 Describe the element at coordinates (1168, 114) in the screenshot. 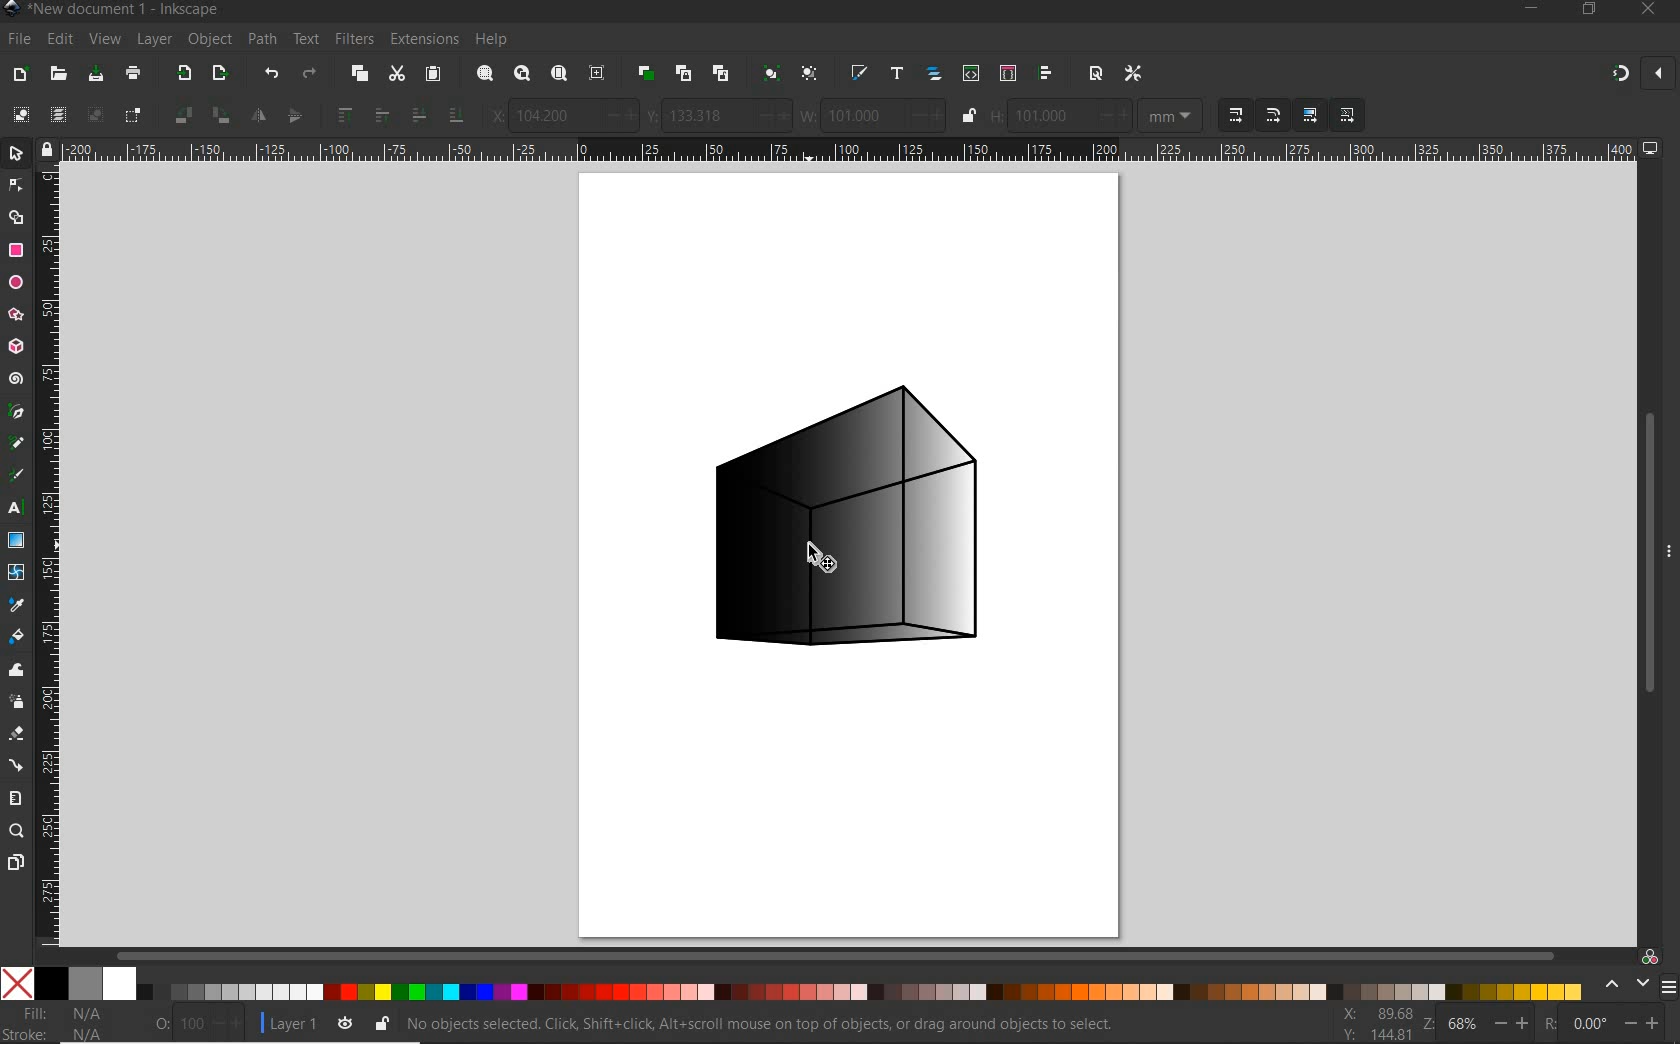

I see `MEASUREMENT` at that location.